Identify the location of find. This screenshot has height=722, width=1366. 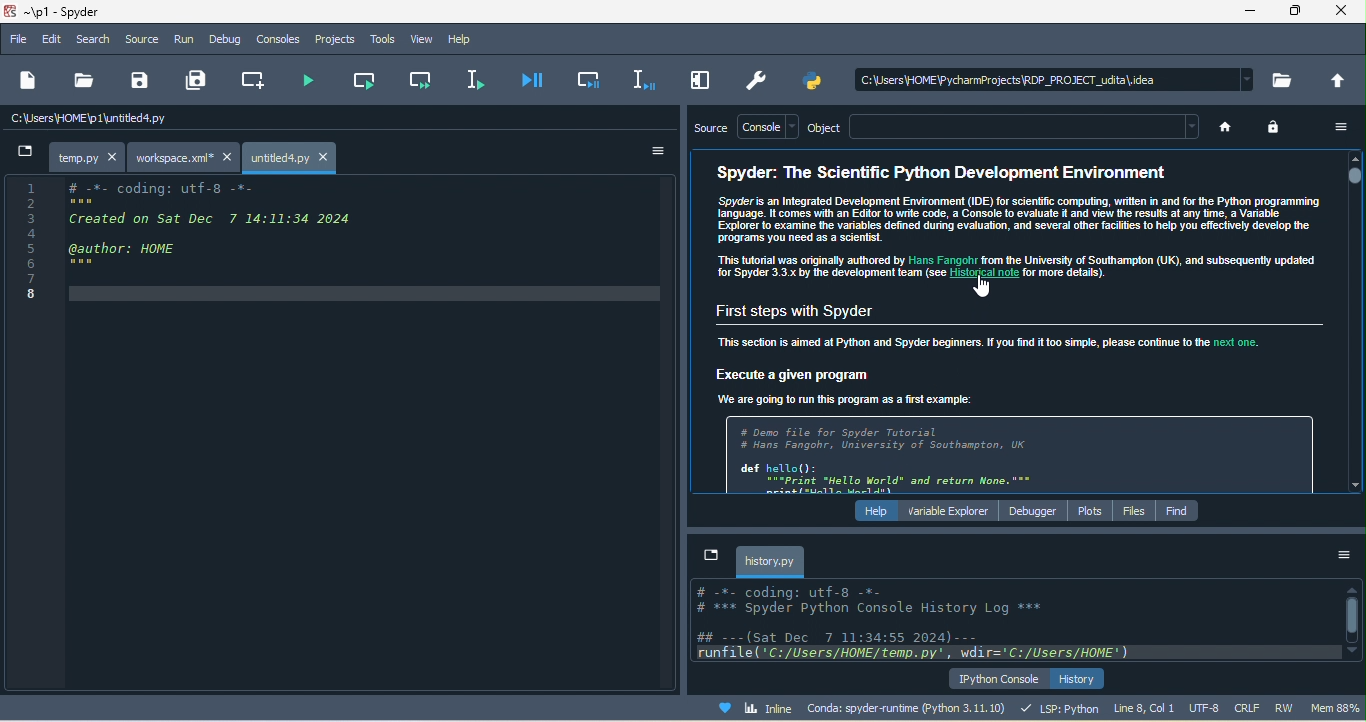
(1179, 513).